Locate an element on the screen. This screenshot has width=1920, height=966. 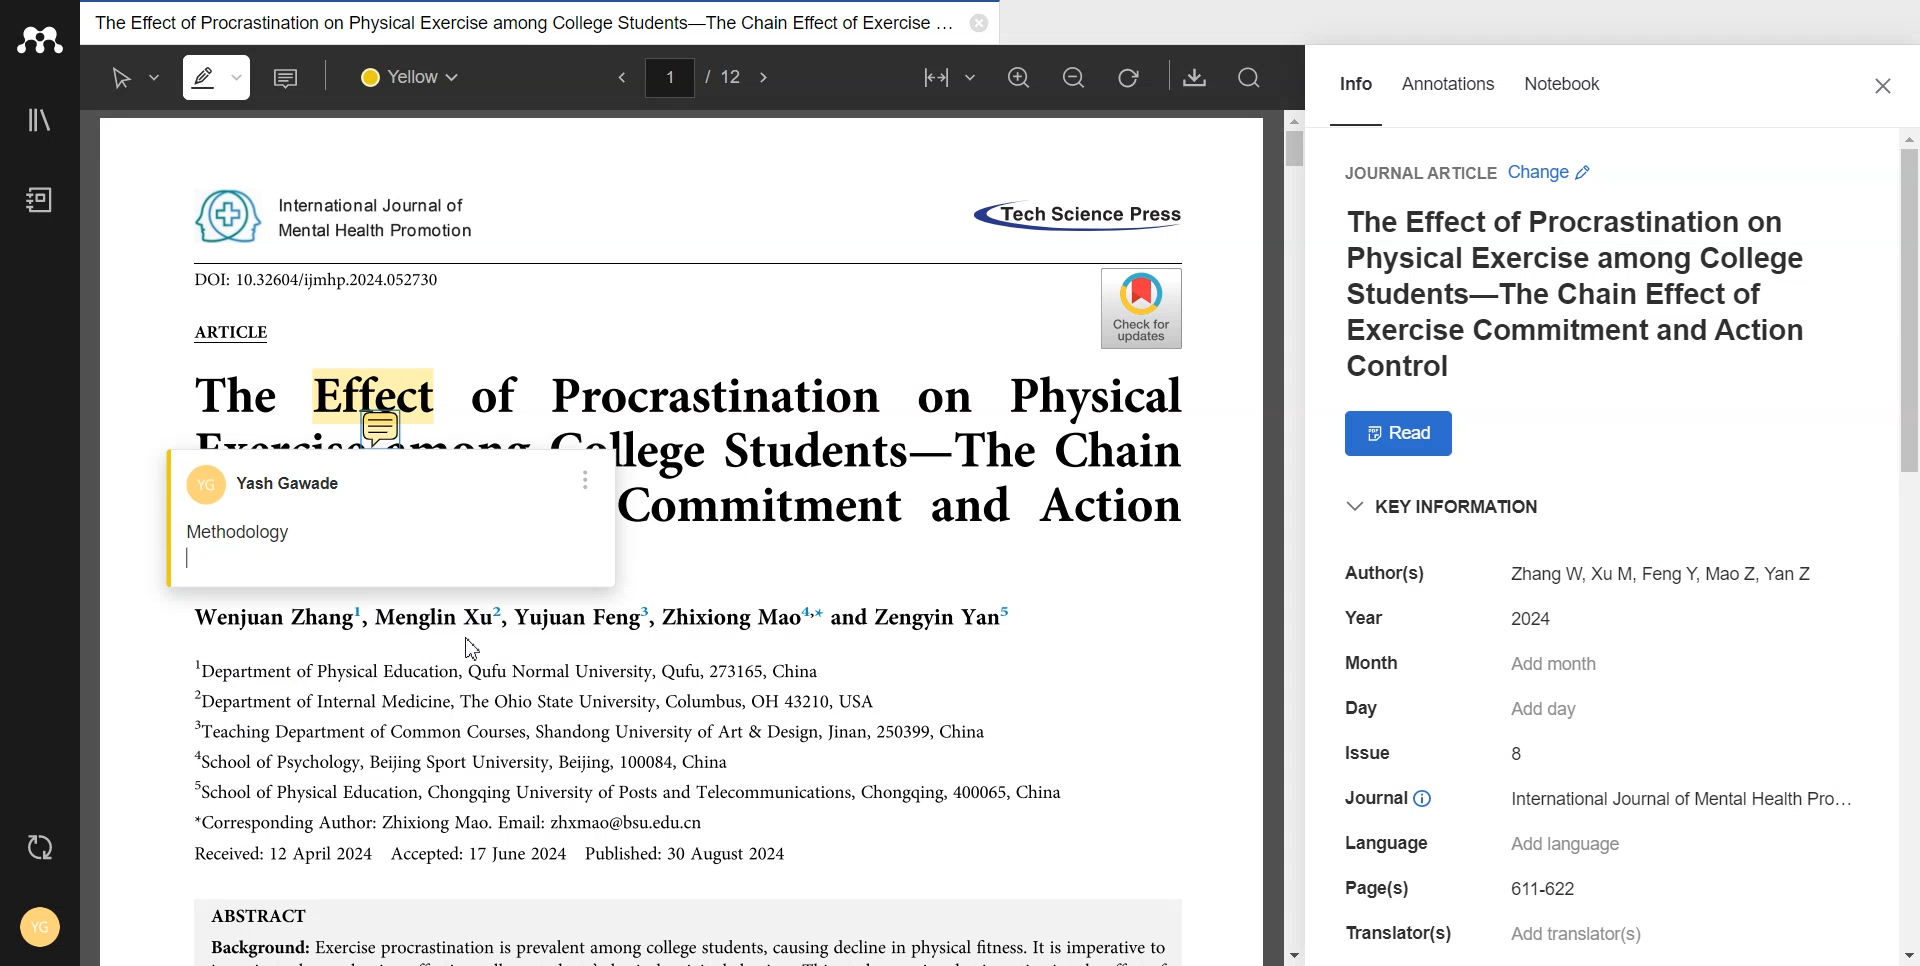
Wenjuan Zhang’, Menglin Xu’, Yujuan Feng’, Zhixiong Mao™* and Zengyin Yan” is located at coordinates (602, 619).